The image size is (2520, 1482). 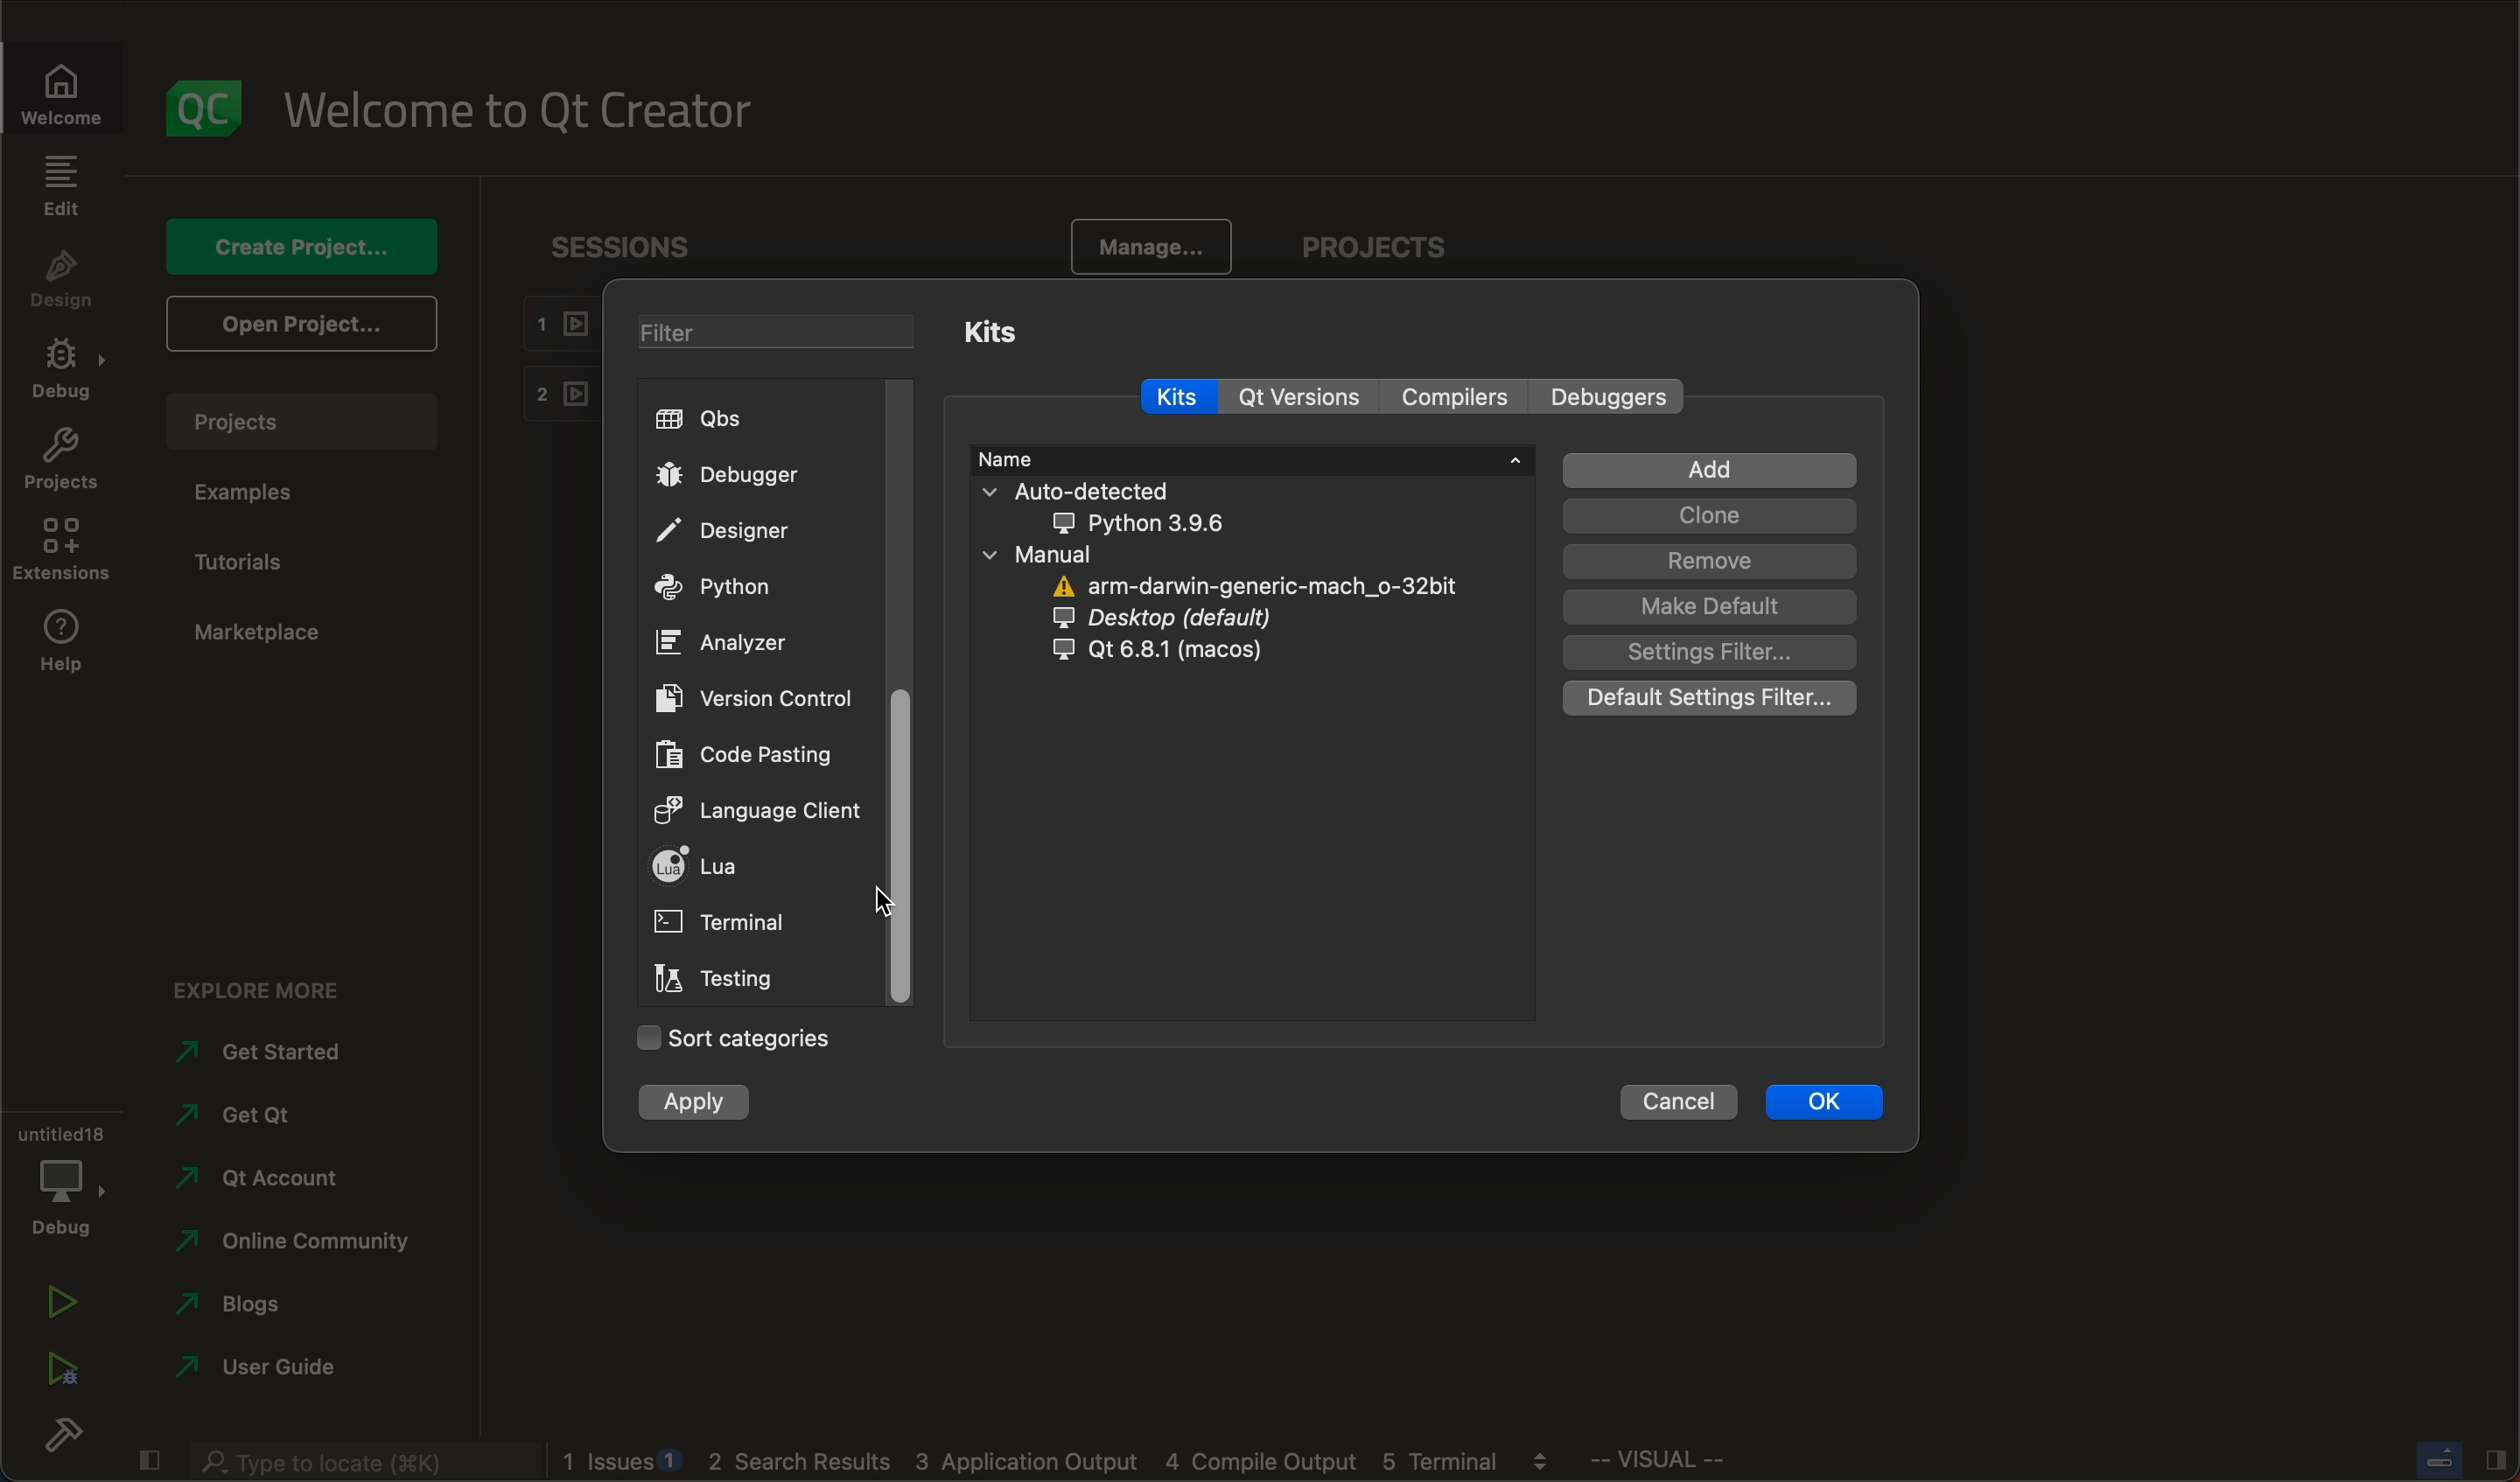 I want to click on debug, so click(x=60, y=372).